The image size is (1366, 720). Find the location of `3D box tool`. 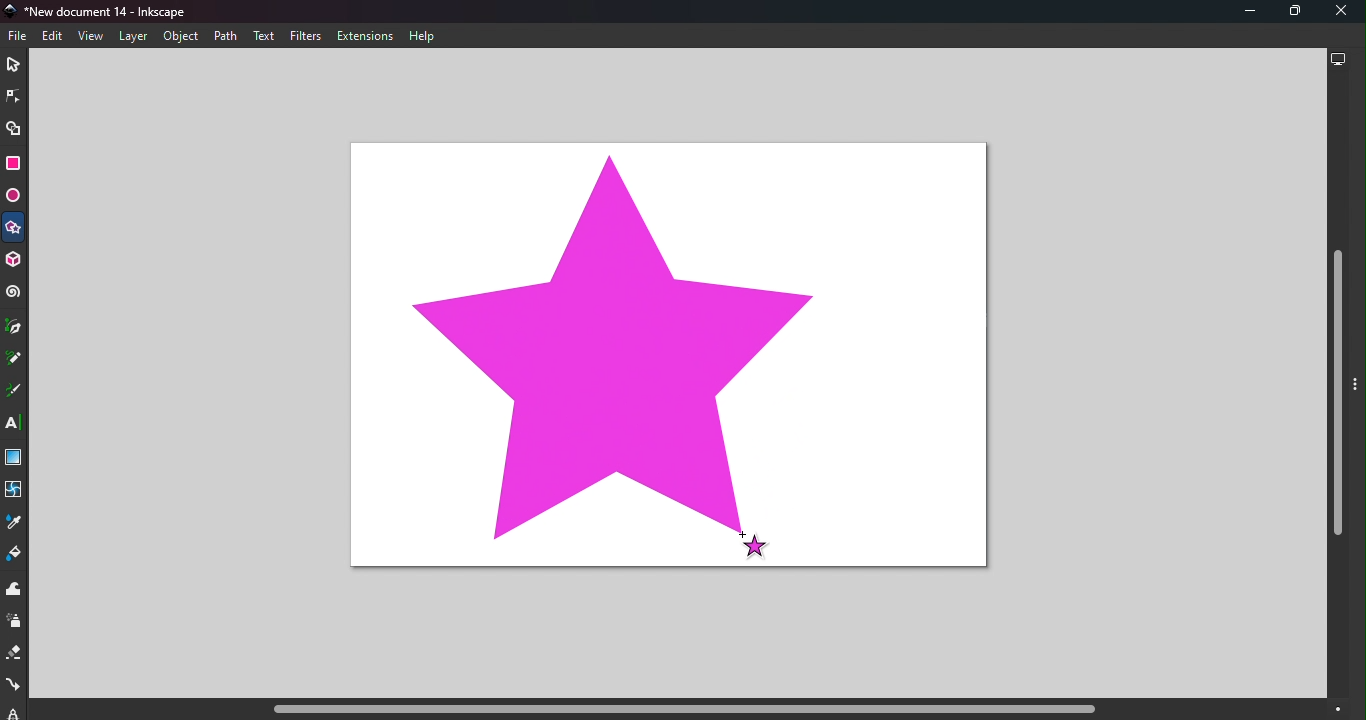

3D box tool is located at coordinates (16, 260).